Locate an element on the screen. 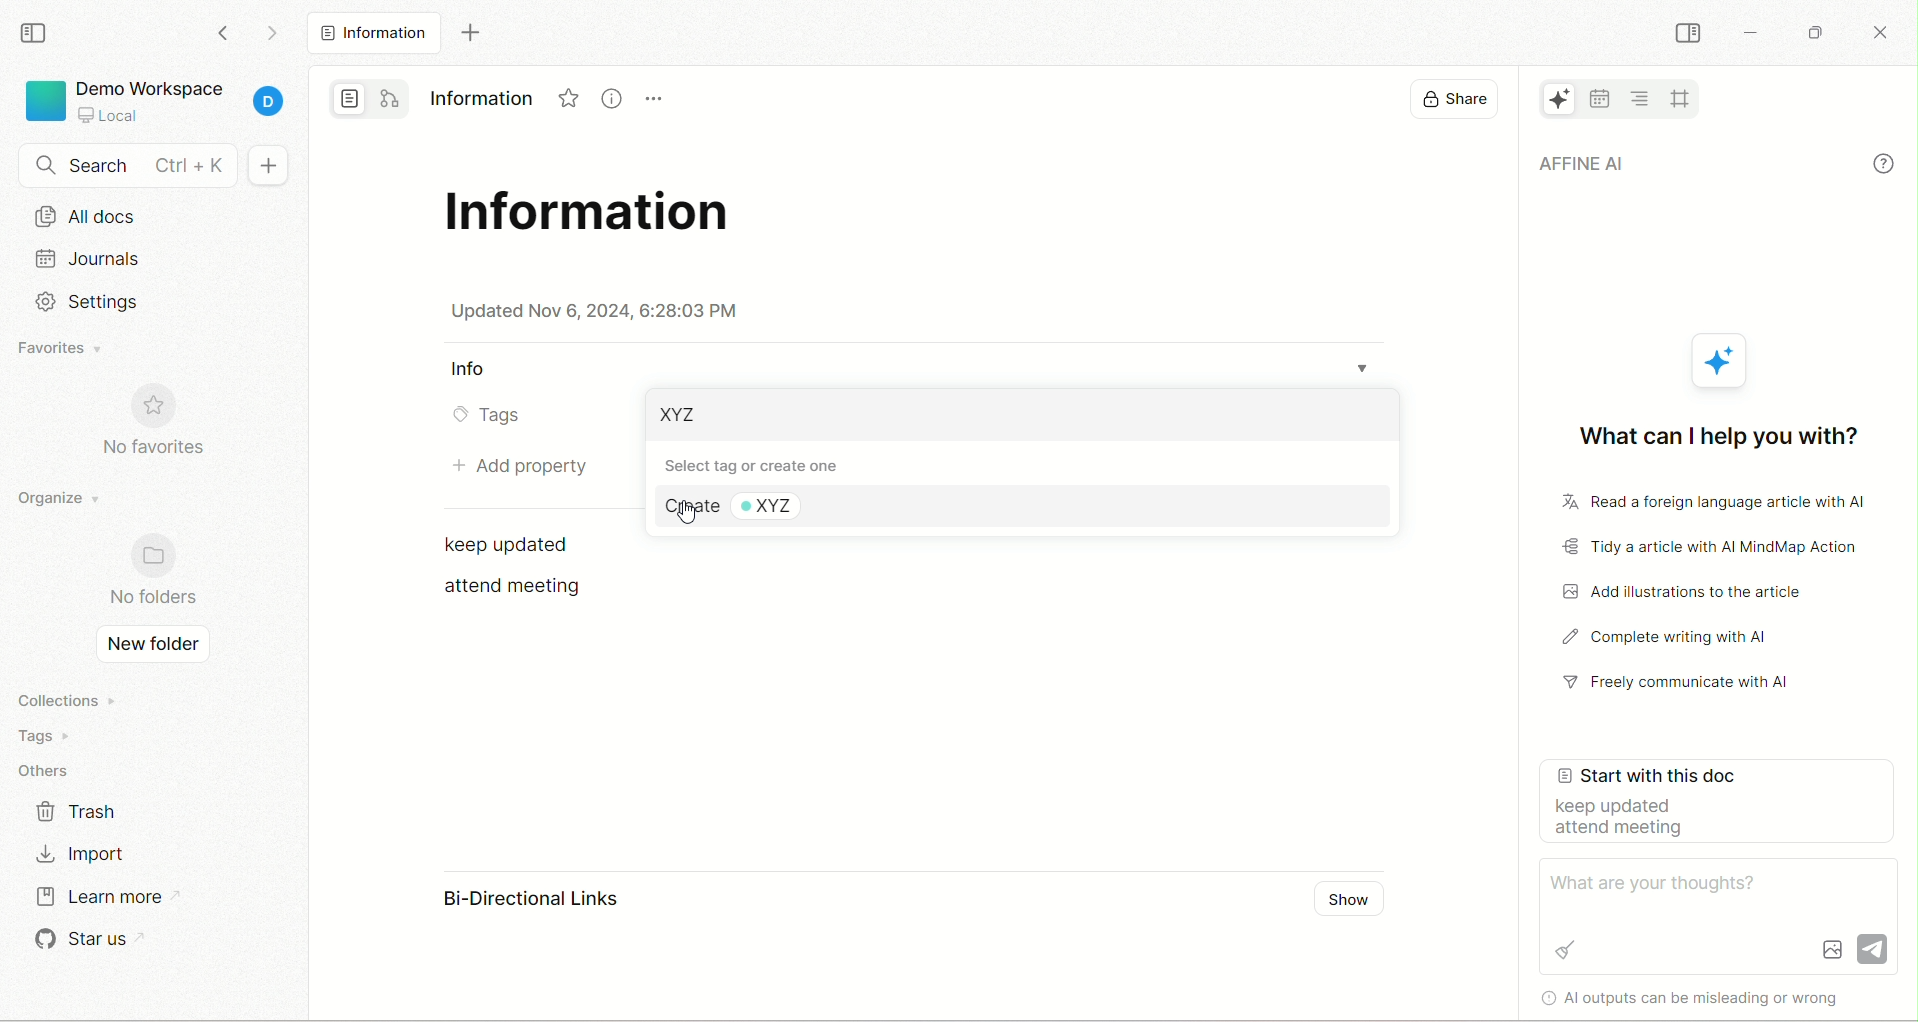 The height and width of the screenshot is (1022, 1918). search is located at coordinates (121, 166).